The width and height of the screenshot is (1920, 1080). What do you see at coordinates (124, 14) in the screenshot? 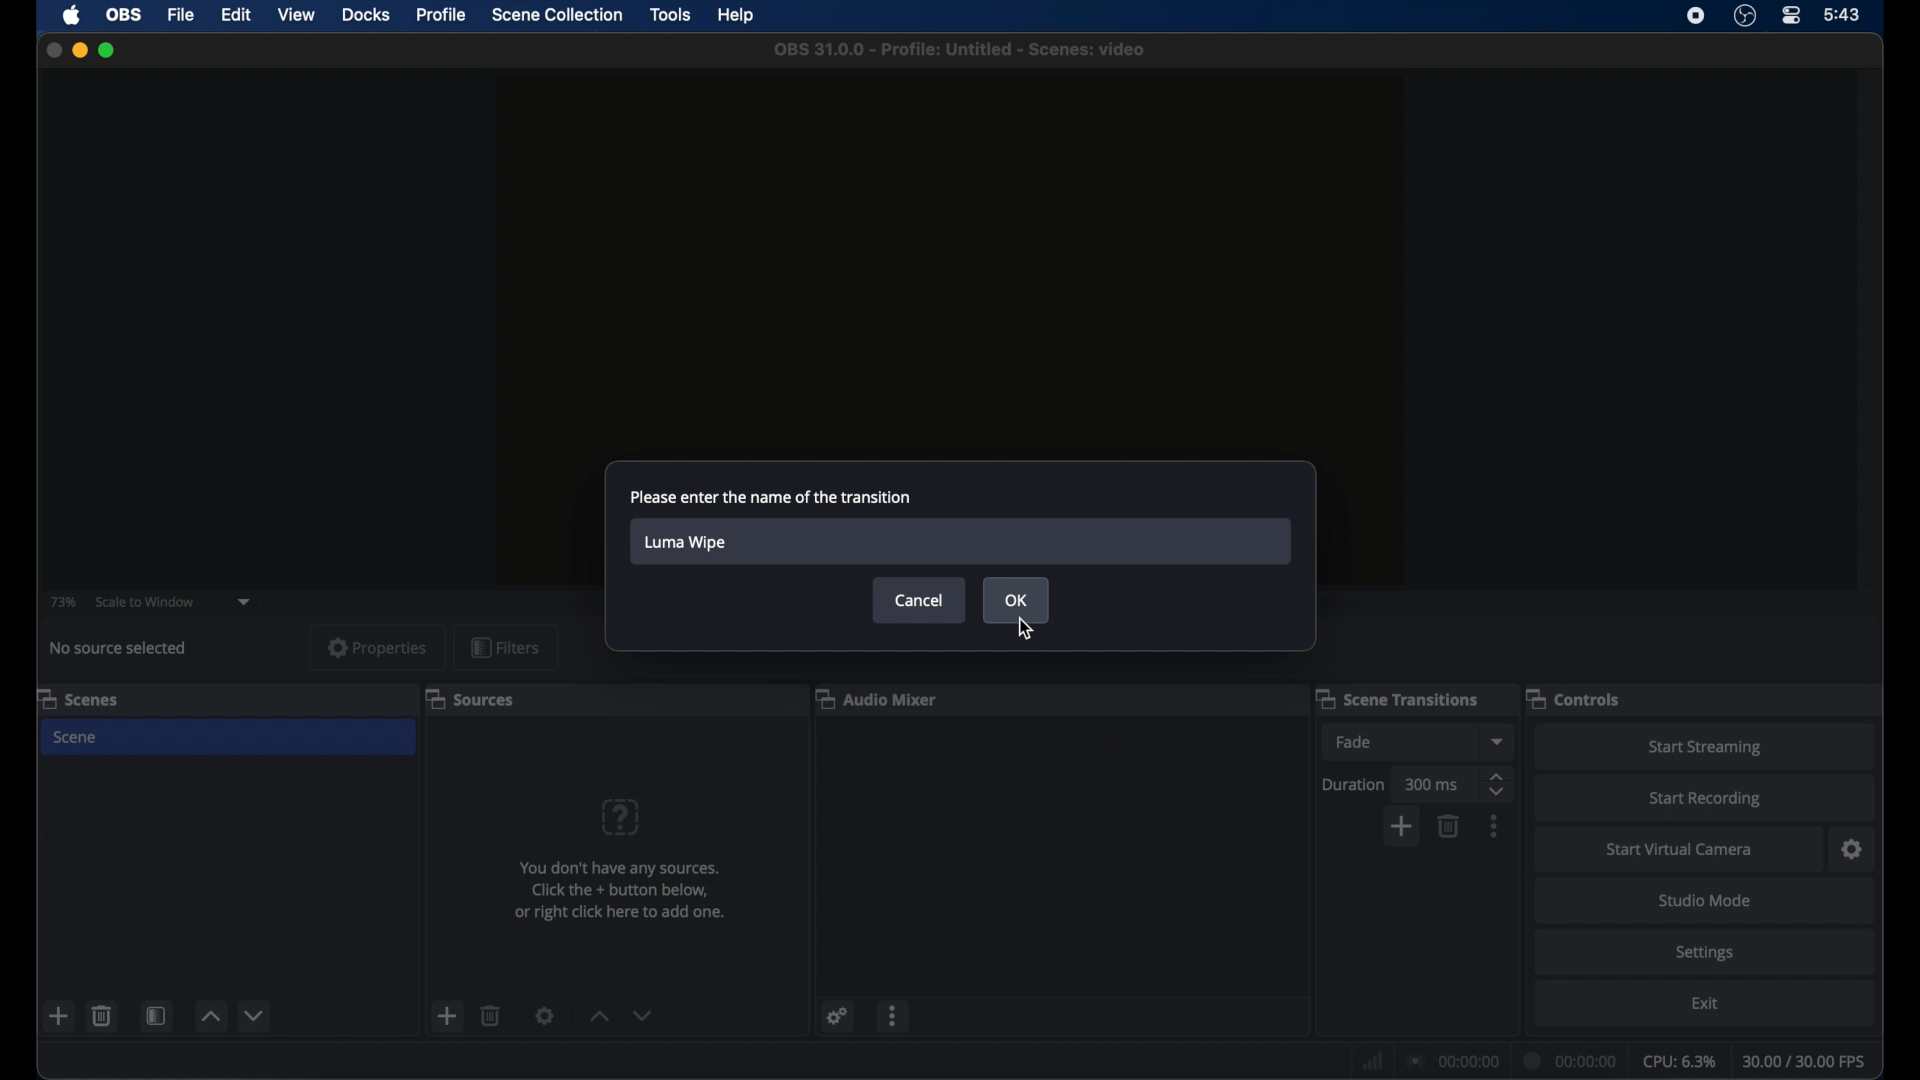
I see `obs` at bounding box center [124, 14].